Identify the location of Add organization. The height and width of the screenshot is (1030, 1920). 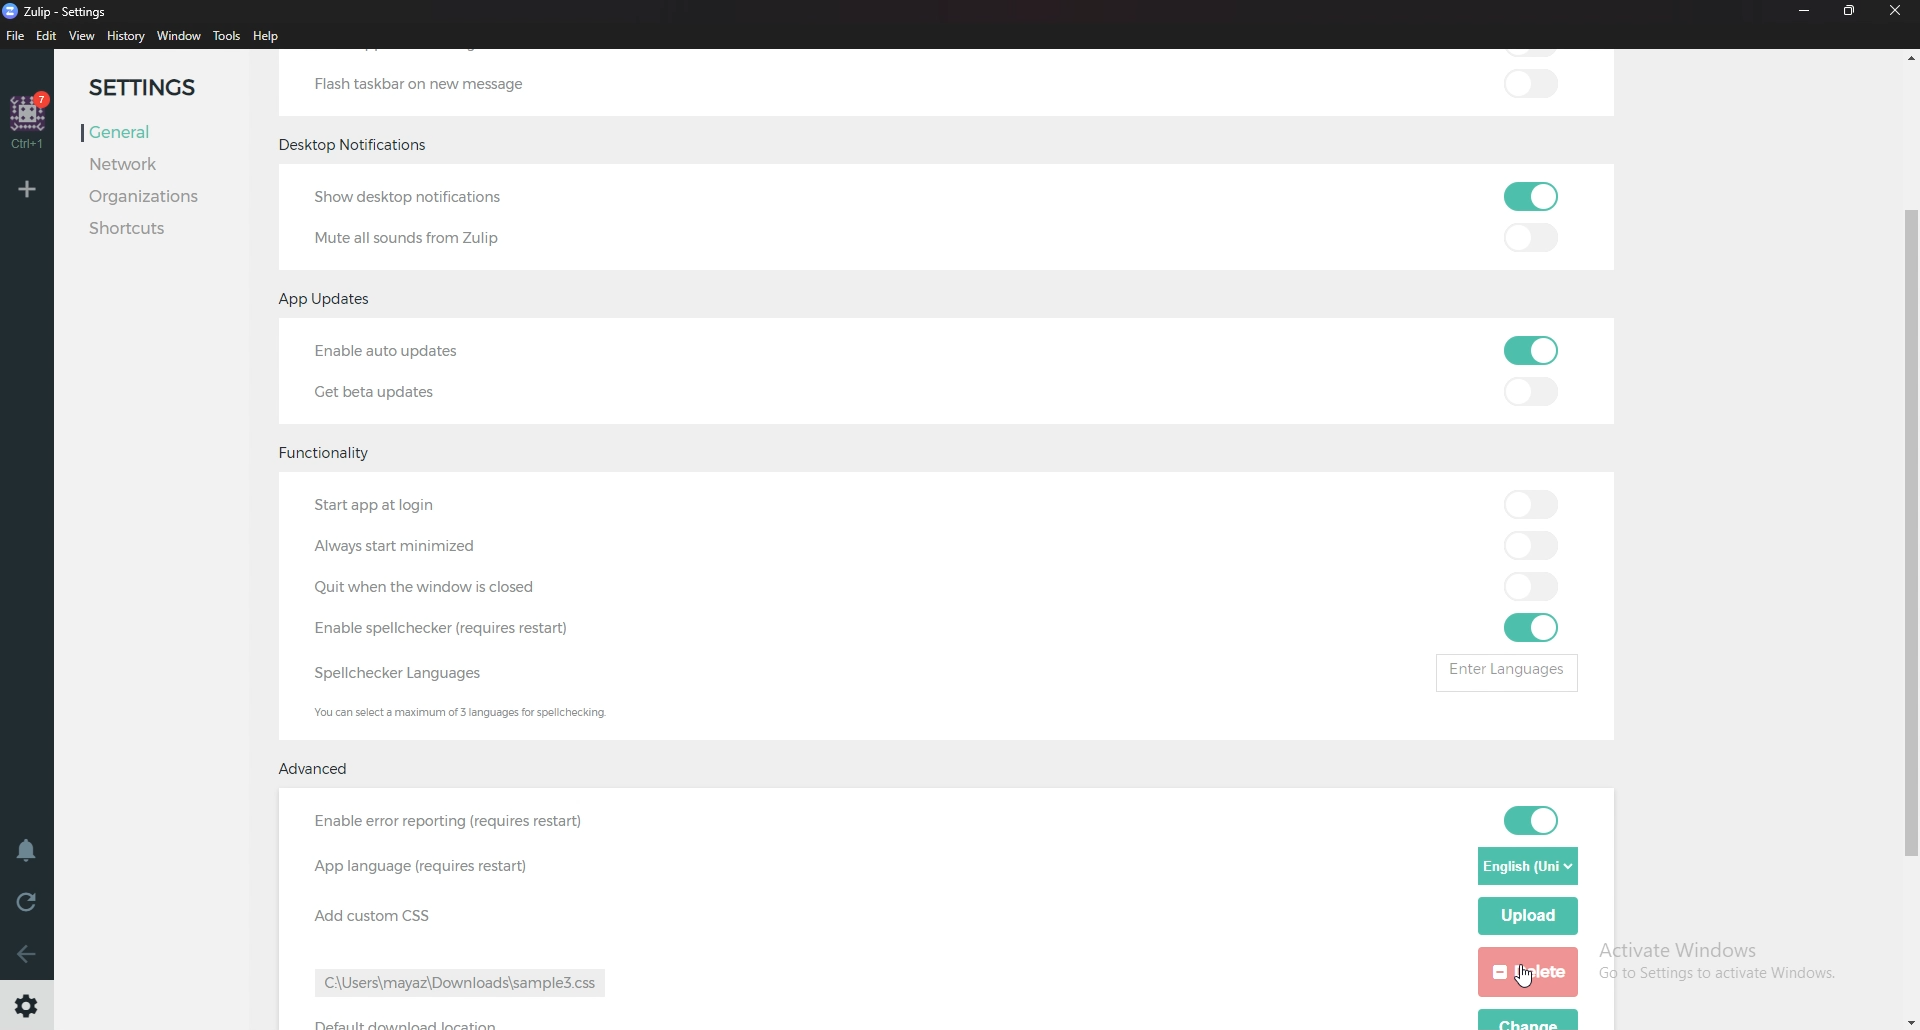
(25, 189).